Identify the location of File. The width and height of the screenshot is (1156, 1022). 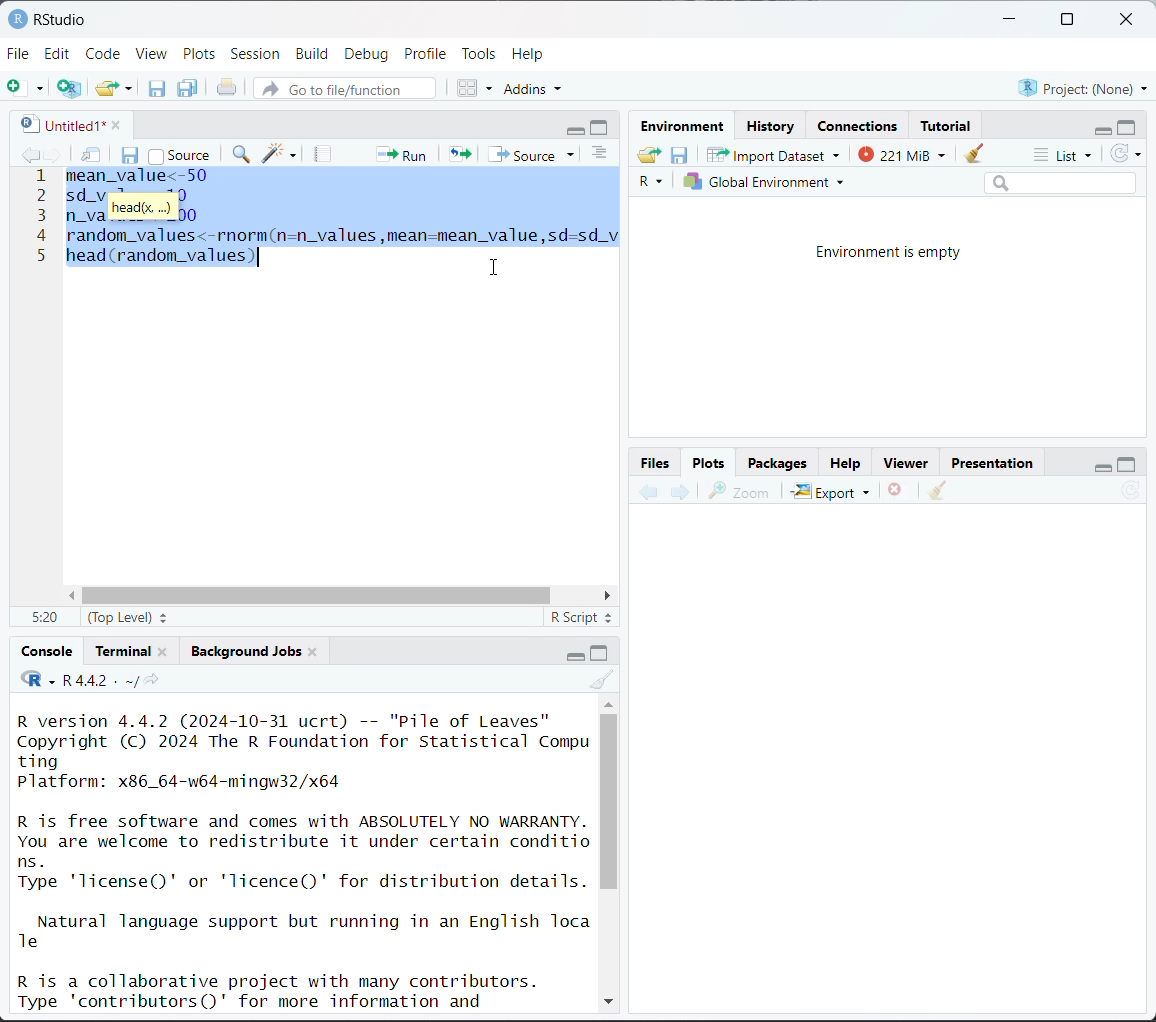
(19, 53).